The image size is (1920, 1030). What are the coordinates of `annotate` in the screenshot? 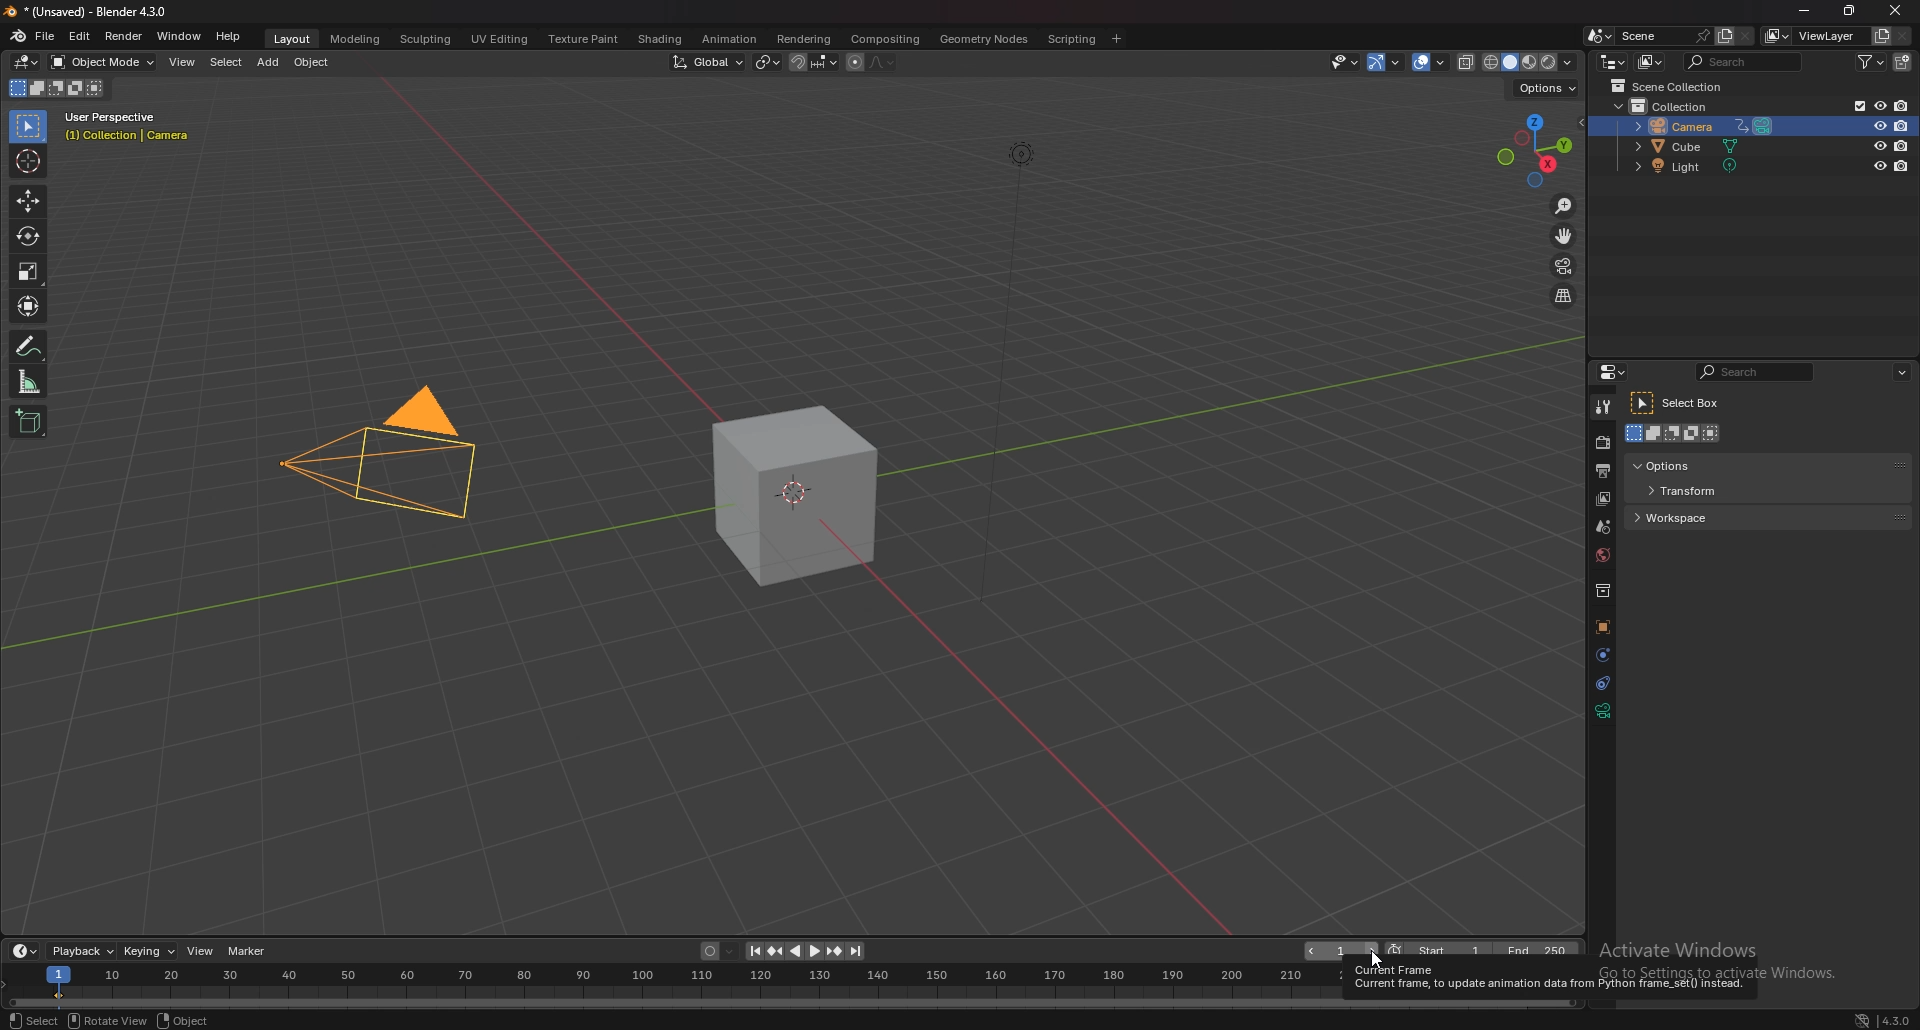 It's located at (30, 345).